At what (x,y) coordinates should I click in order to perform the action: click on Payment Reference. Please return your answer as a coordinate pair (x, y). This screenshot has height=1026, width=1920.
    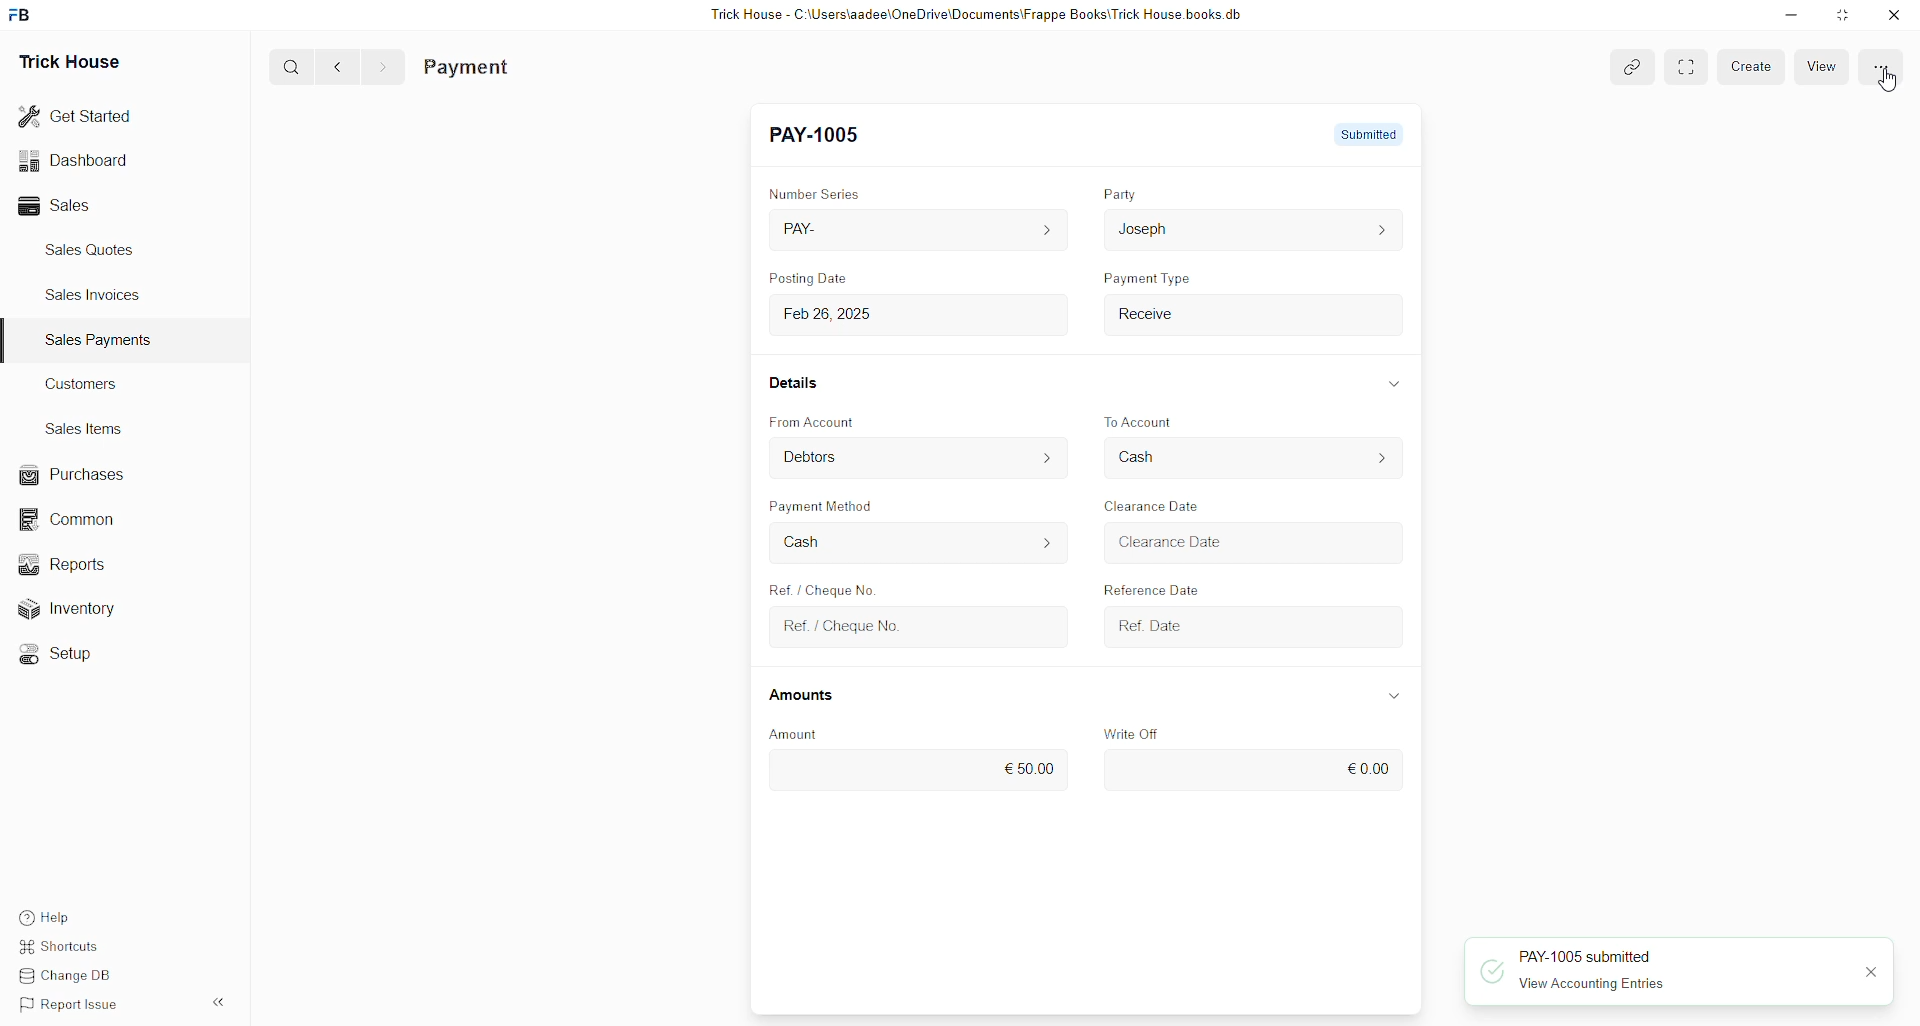
    Looking at the image, I should click on (833, 875).